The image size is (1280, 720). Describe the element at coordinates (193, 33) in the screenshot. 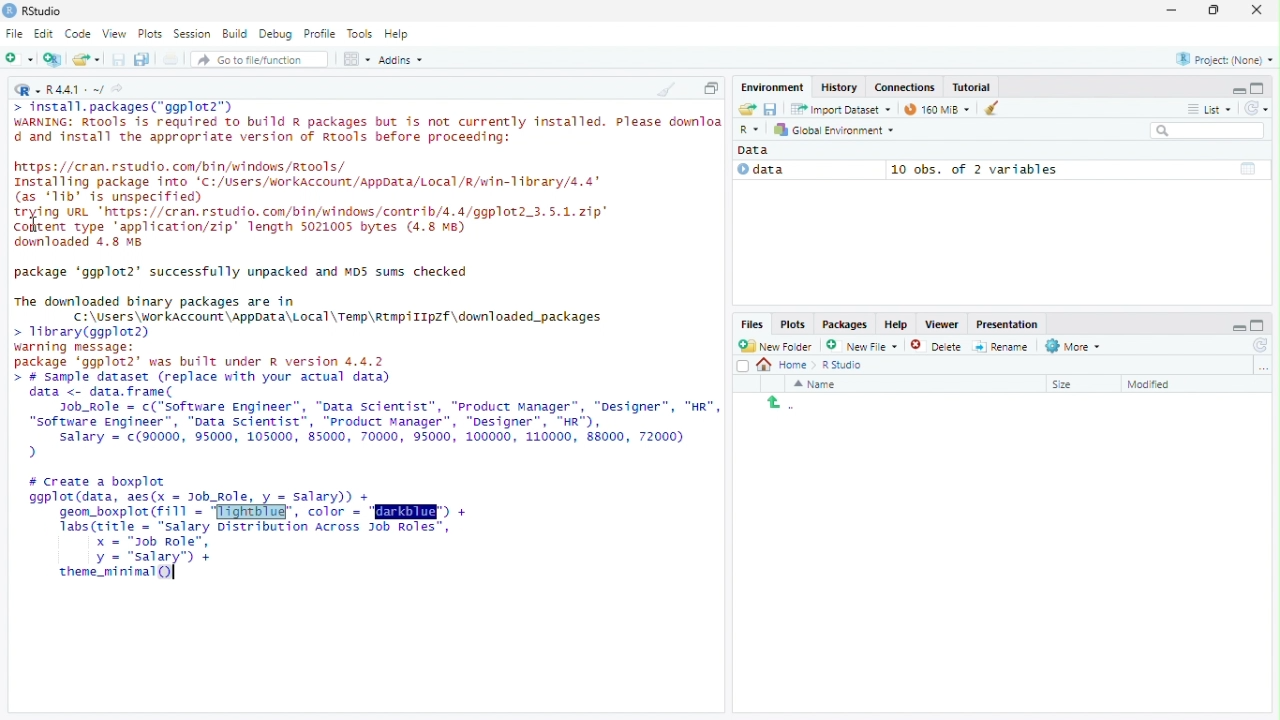

I see `Session` at that location.